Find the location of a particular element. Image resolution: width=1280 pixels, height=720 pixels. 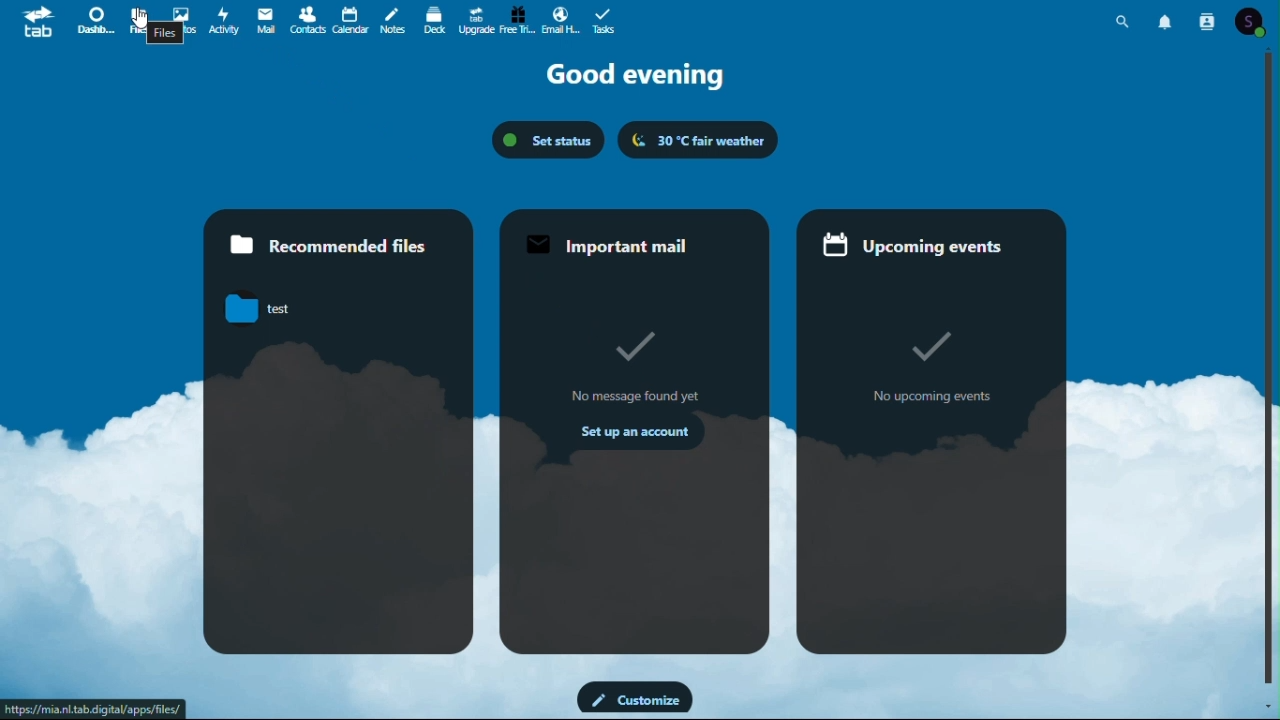

account icon is located at coordinates (1247, 18).